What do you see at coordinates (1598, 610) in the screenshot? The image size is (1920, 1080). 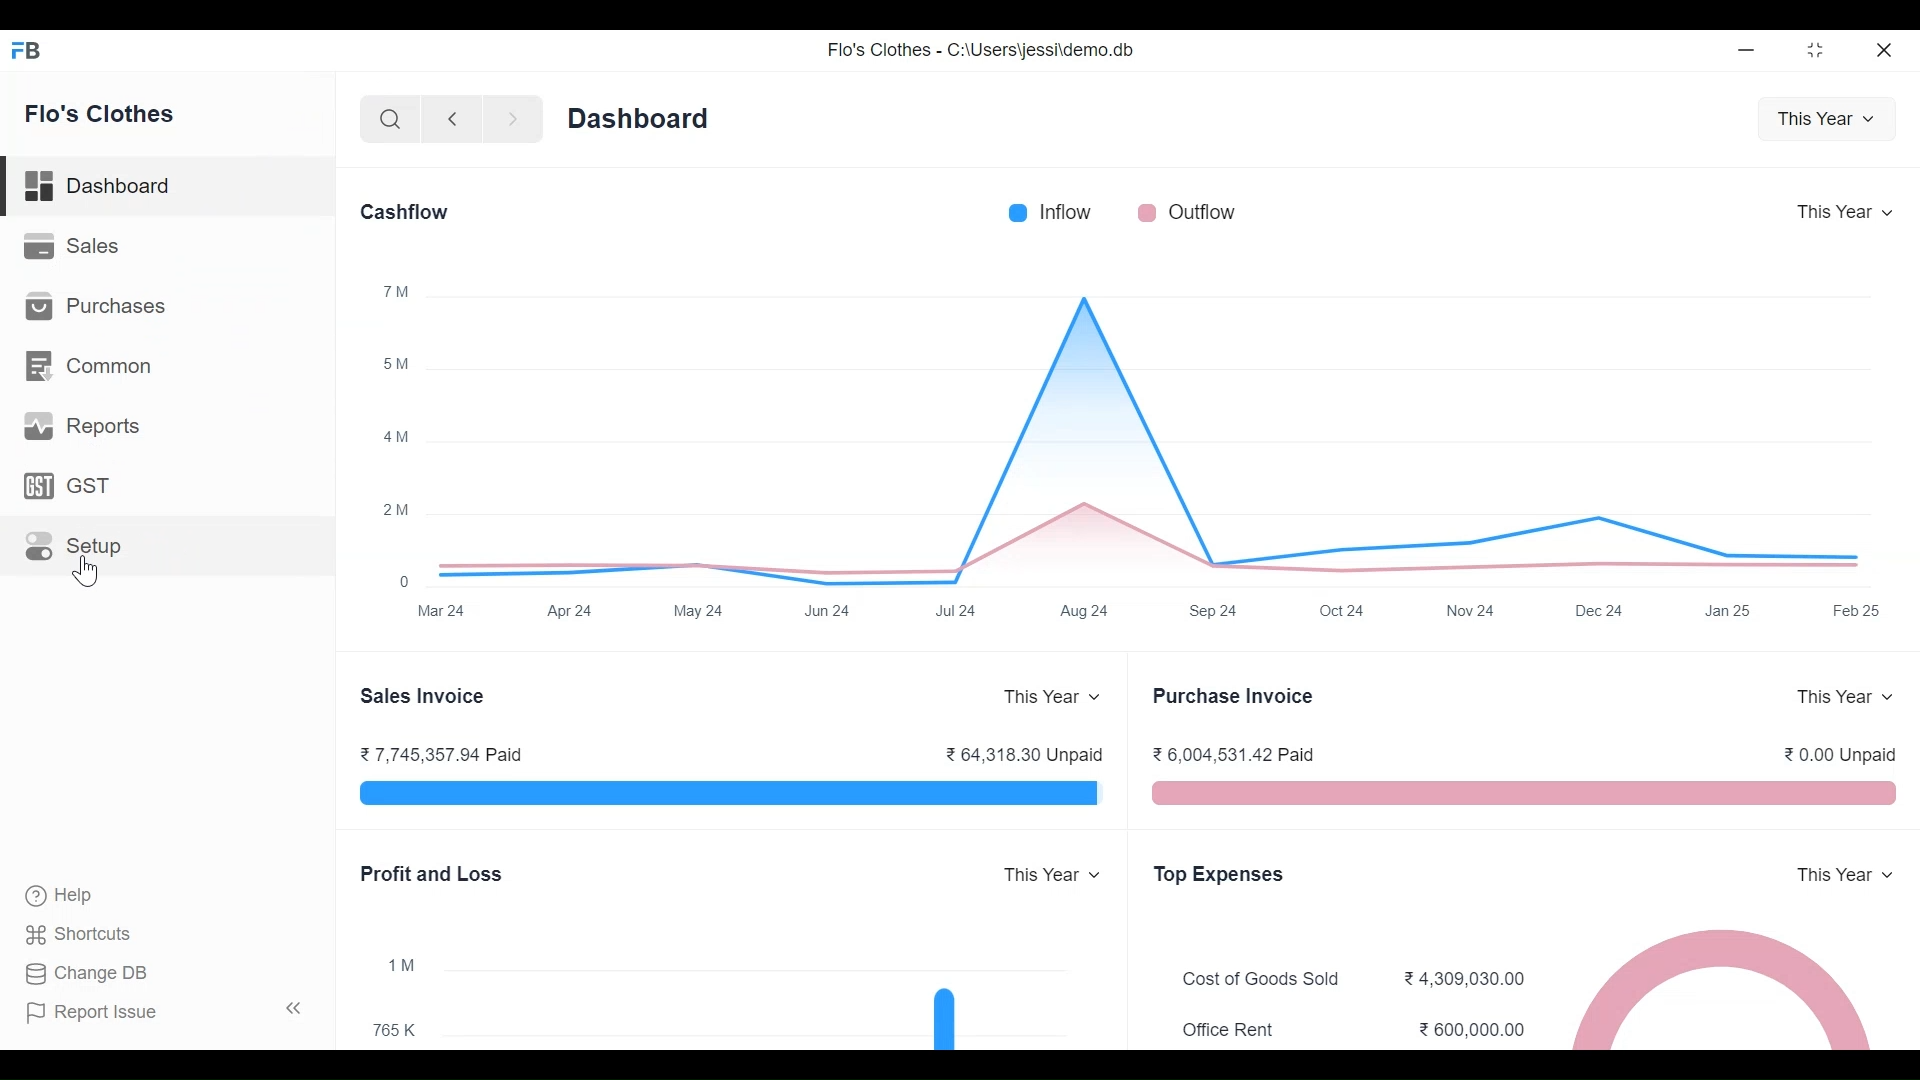 I see `Dec 24` at bounding box center [1598, 610].